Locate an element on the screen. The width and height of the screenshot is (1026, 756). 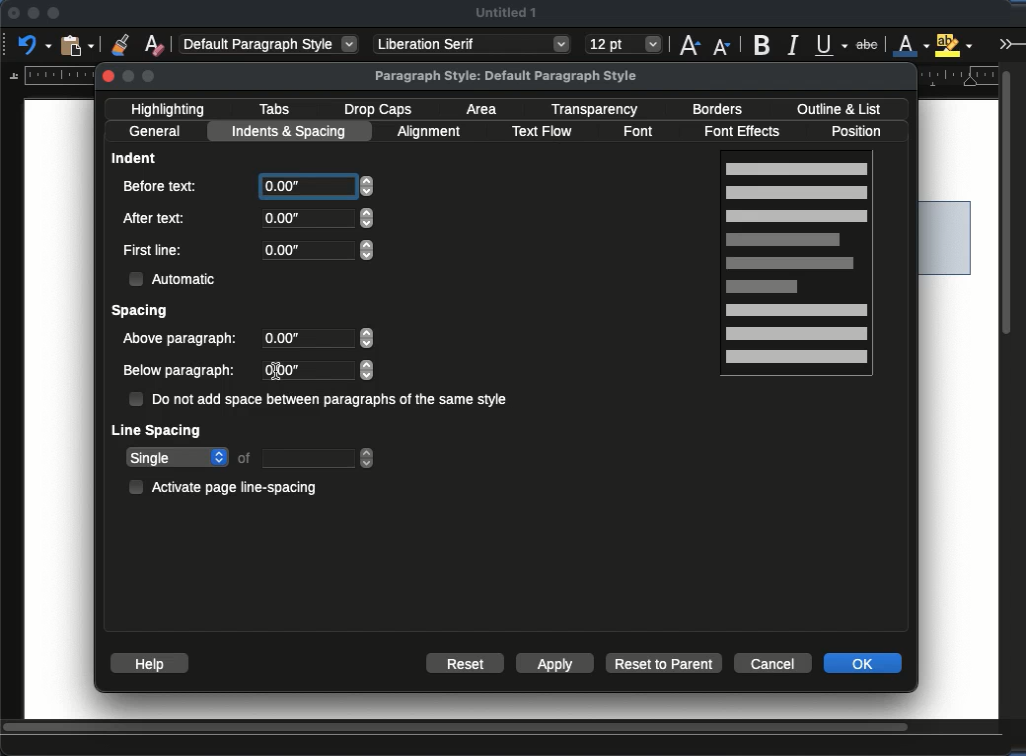
clone formatting is located at coordinates (120, 44).